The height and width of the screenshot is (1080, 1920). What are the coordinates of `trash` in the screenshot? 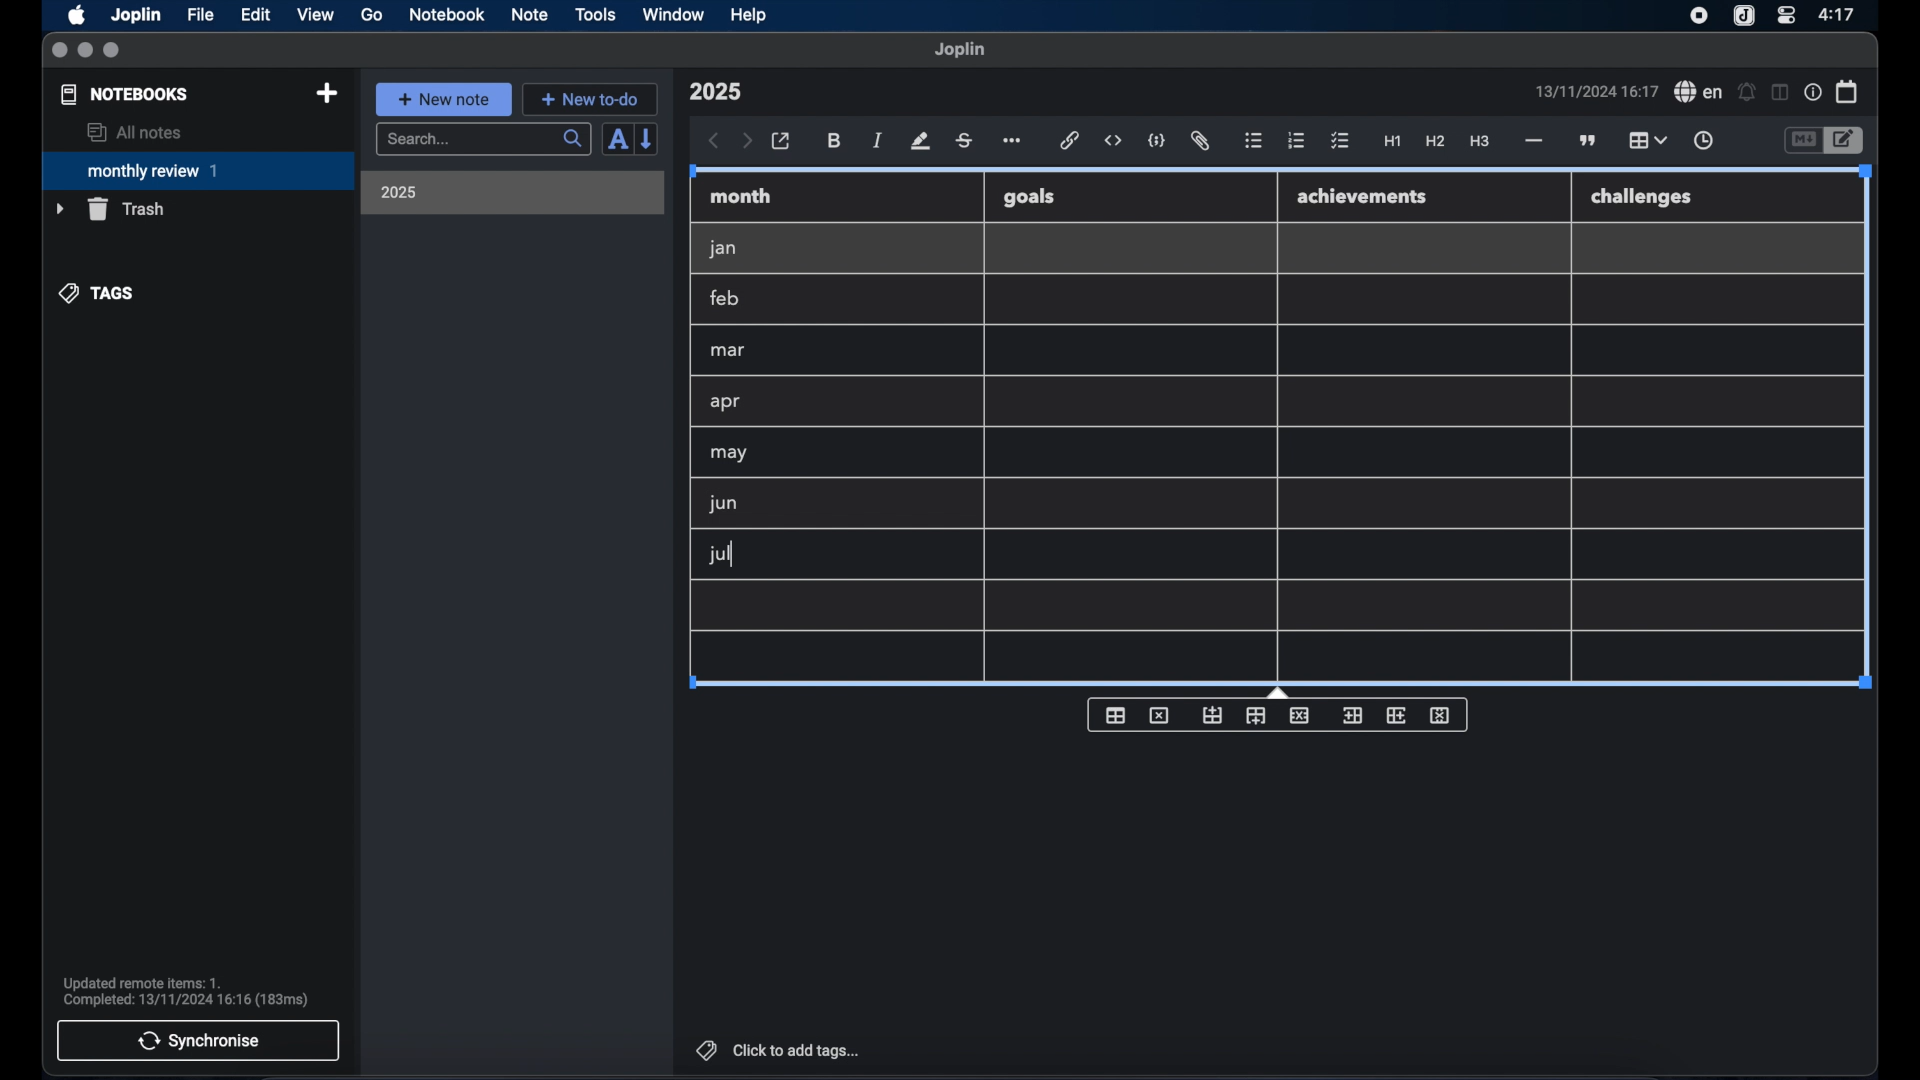 It's located at (110, 209).